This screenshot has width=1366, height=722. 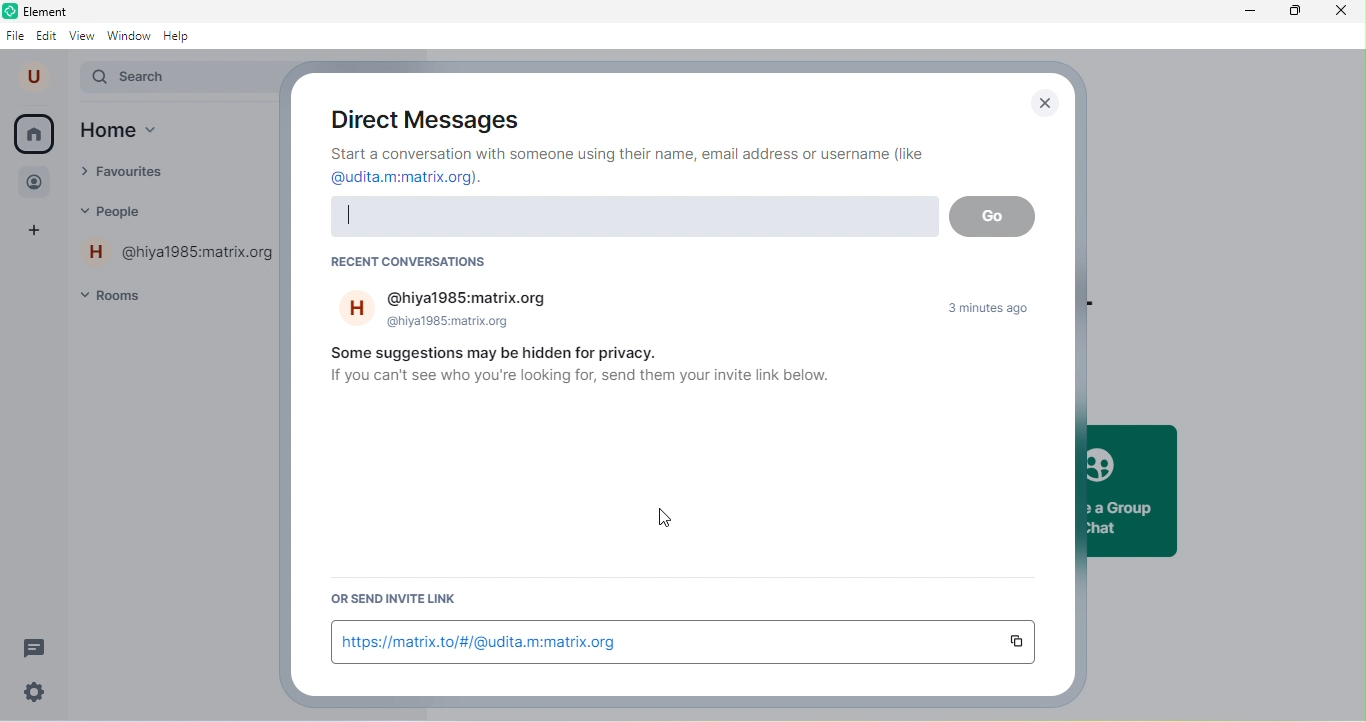 I want to click on view, so click(x=82, y=35).